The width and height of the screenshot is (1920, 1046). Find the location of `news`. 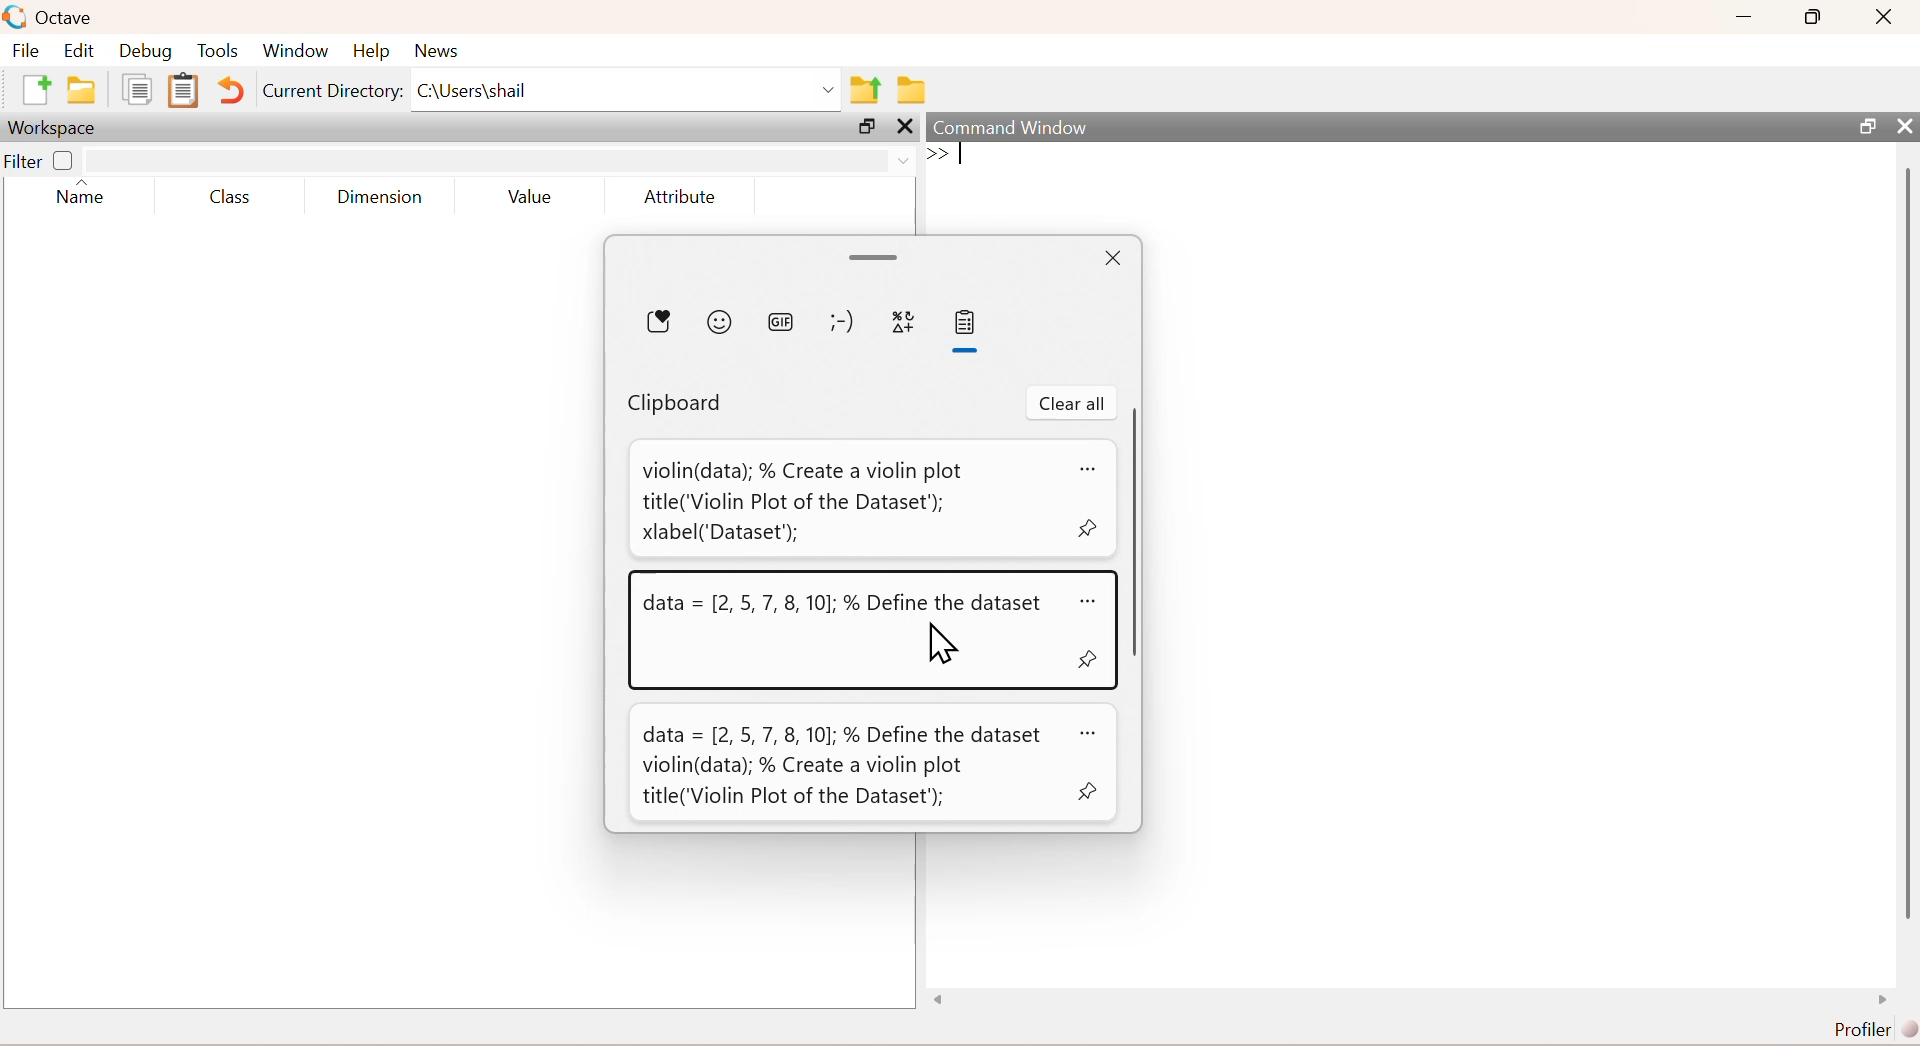

news is located at coordinates (440, 51).